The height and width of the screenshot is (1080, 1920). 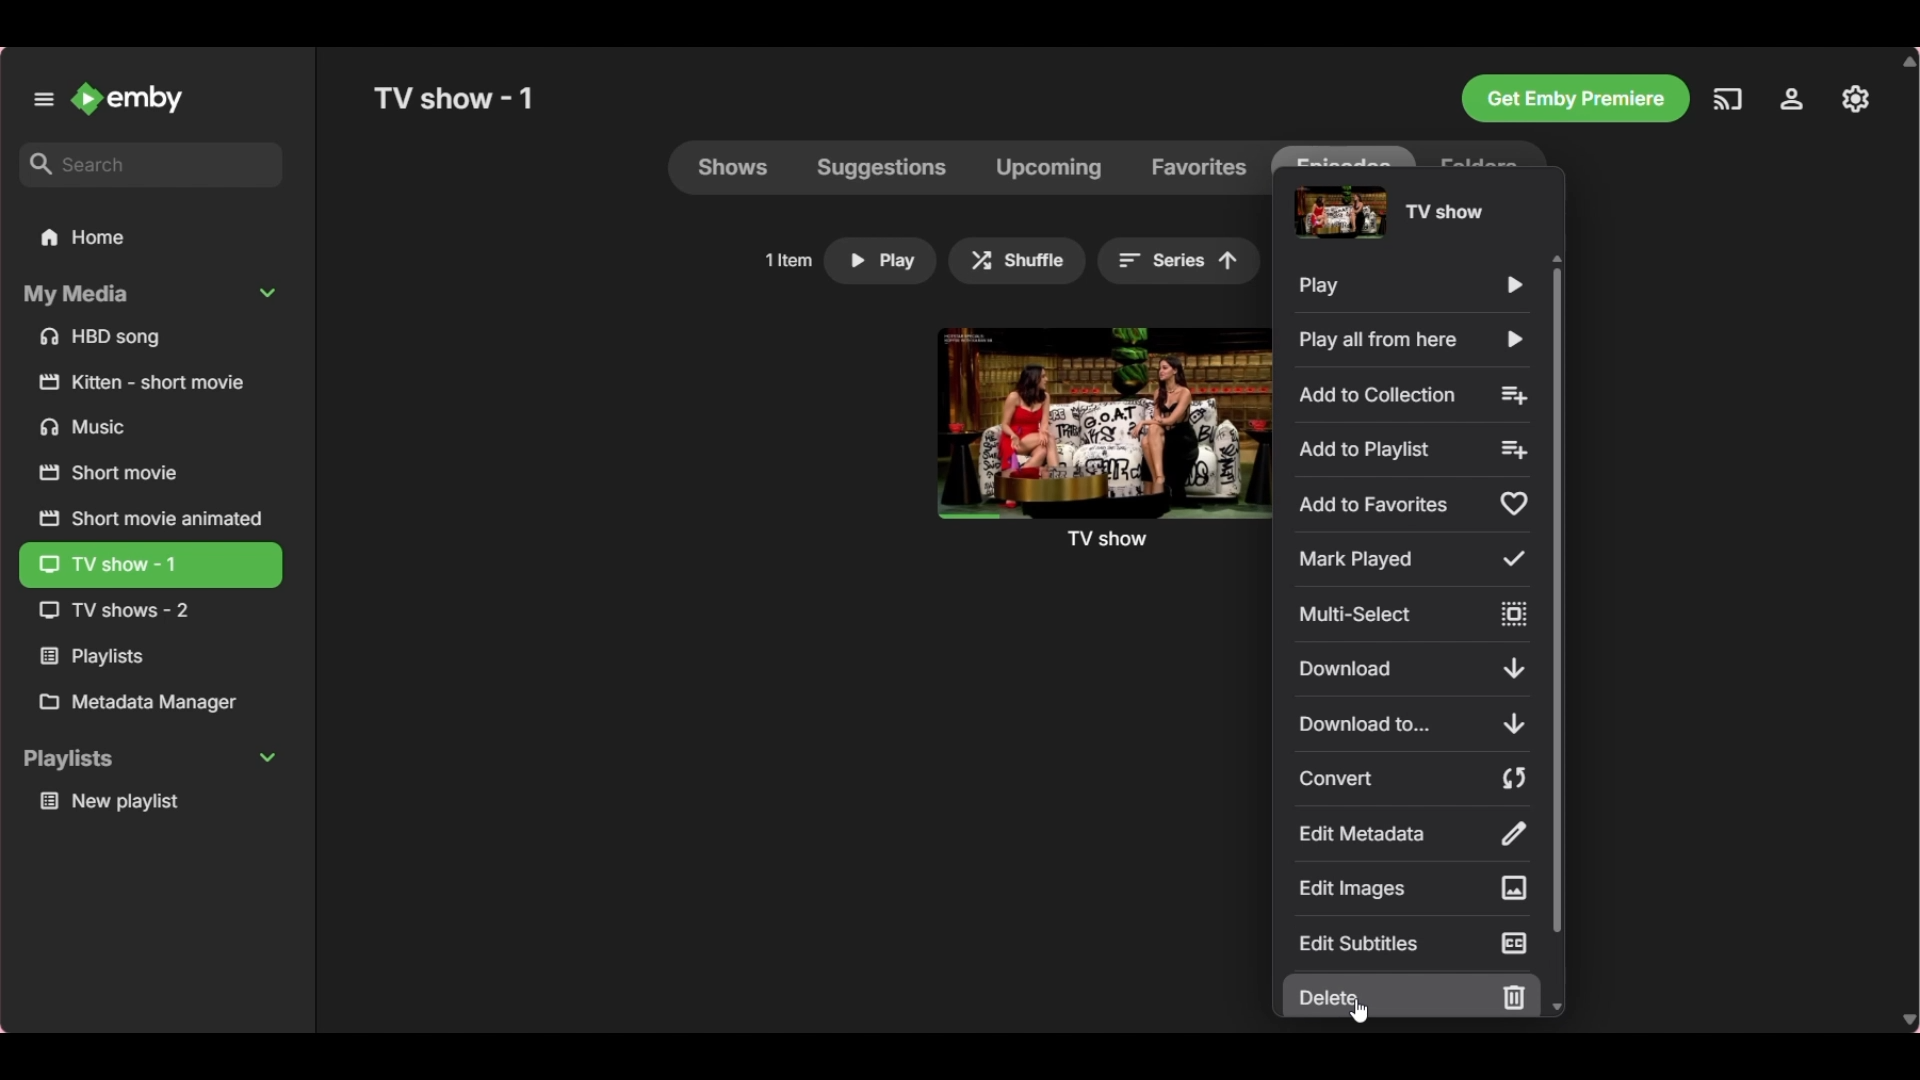 What do you see at coordinates (453, 98) in the screenshot?
I see `Title of current page` at bounding box center [453, 98].